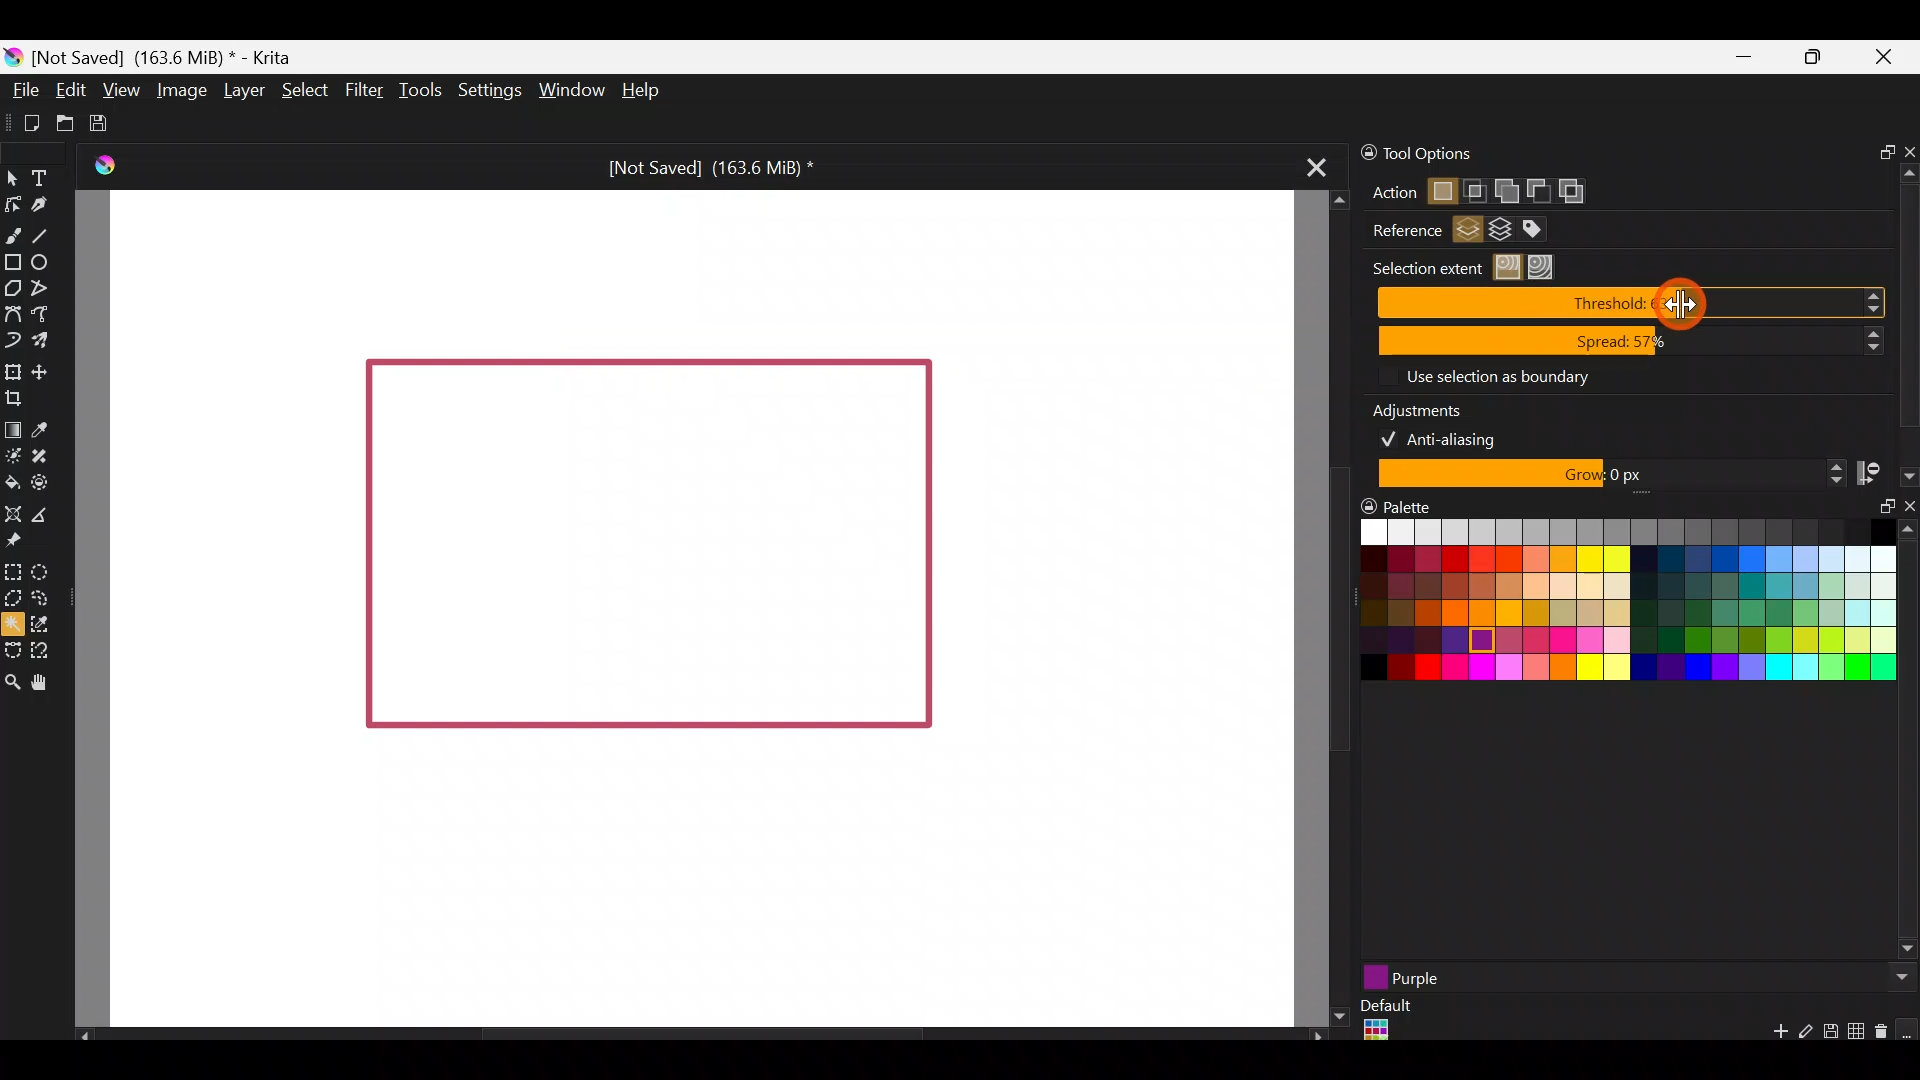  I want to click on Lock the current palette, so click(1908, 1030).